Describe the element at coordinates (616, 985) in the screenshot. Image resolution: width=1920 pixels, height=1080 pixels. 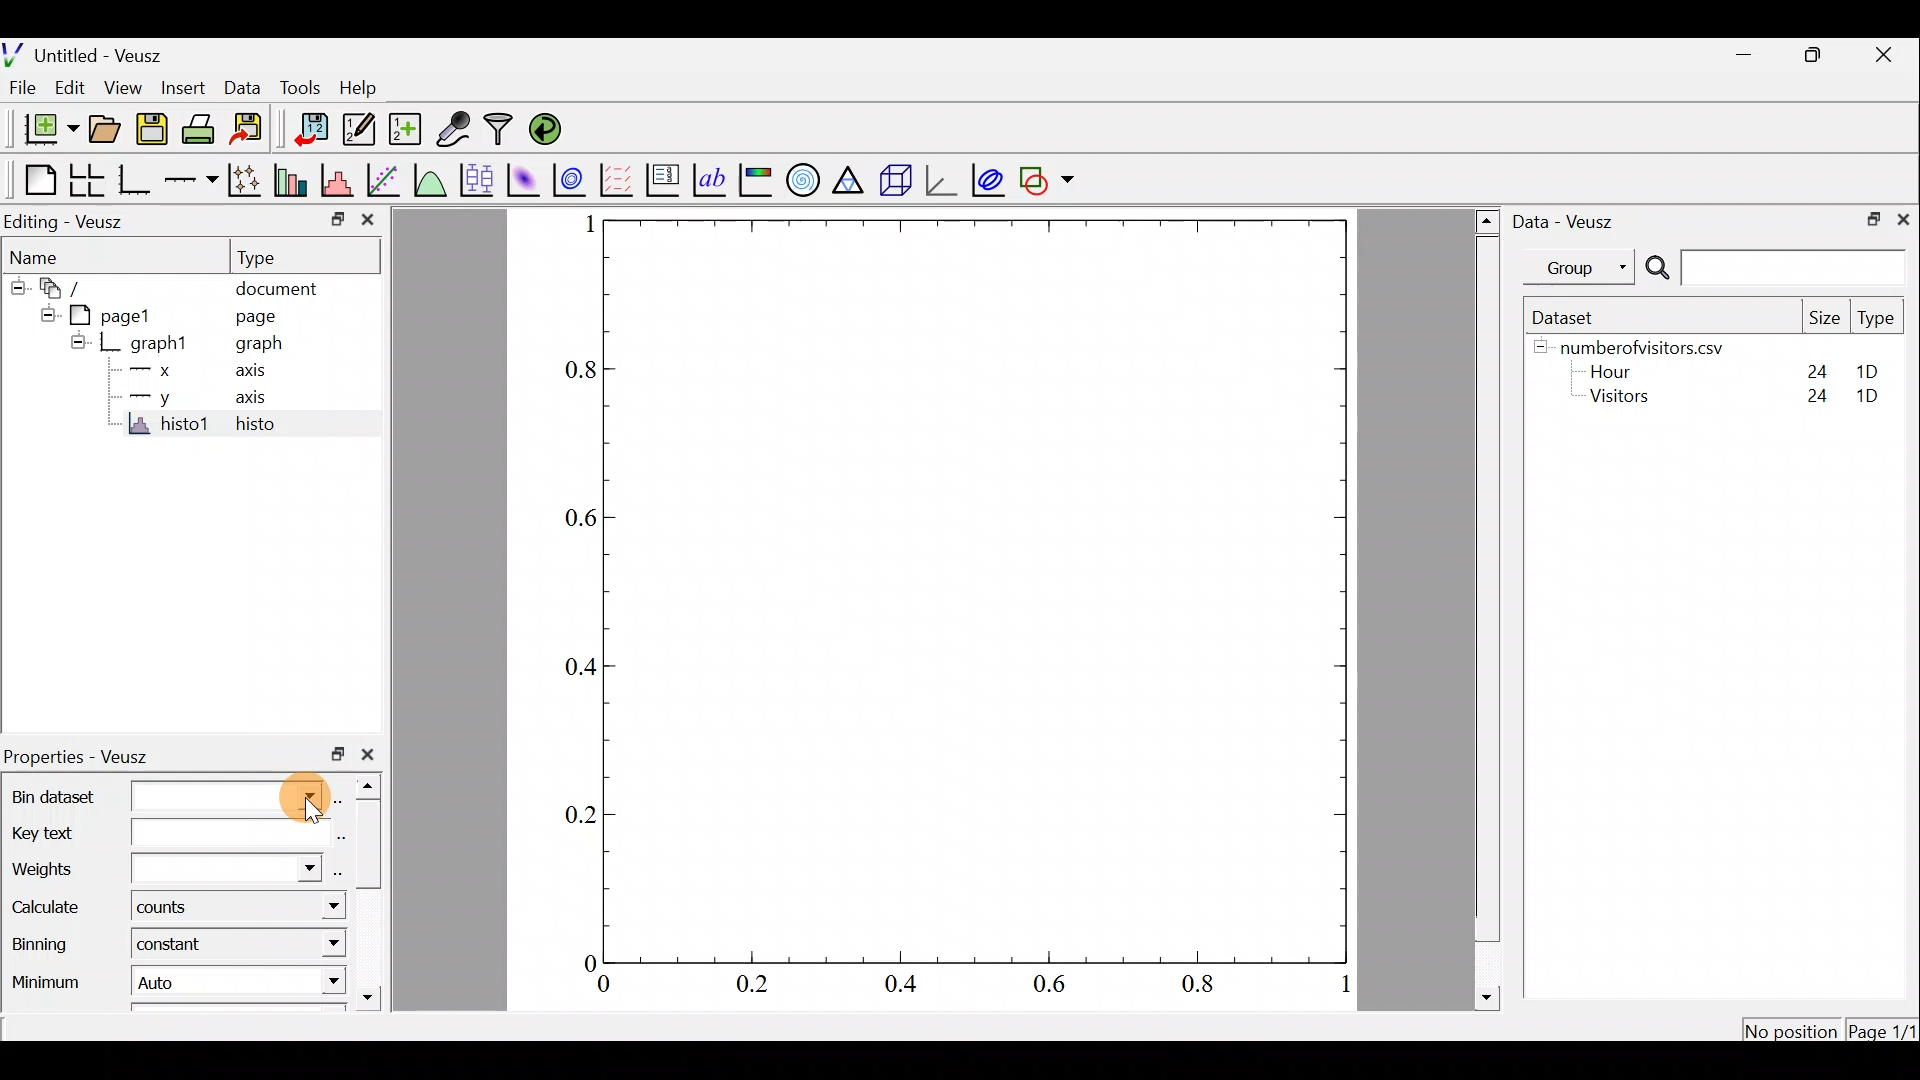
I see `0` at that location.